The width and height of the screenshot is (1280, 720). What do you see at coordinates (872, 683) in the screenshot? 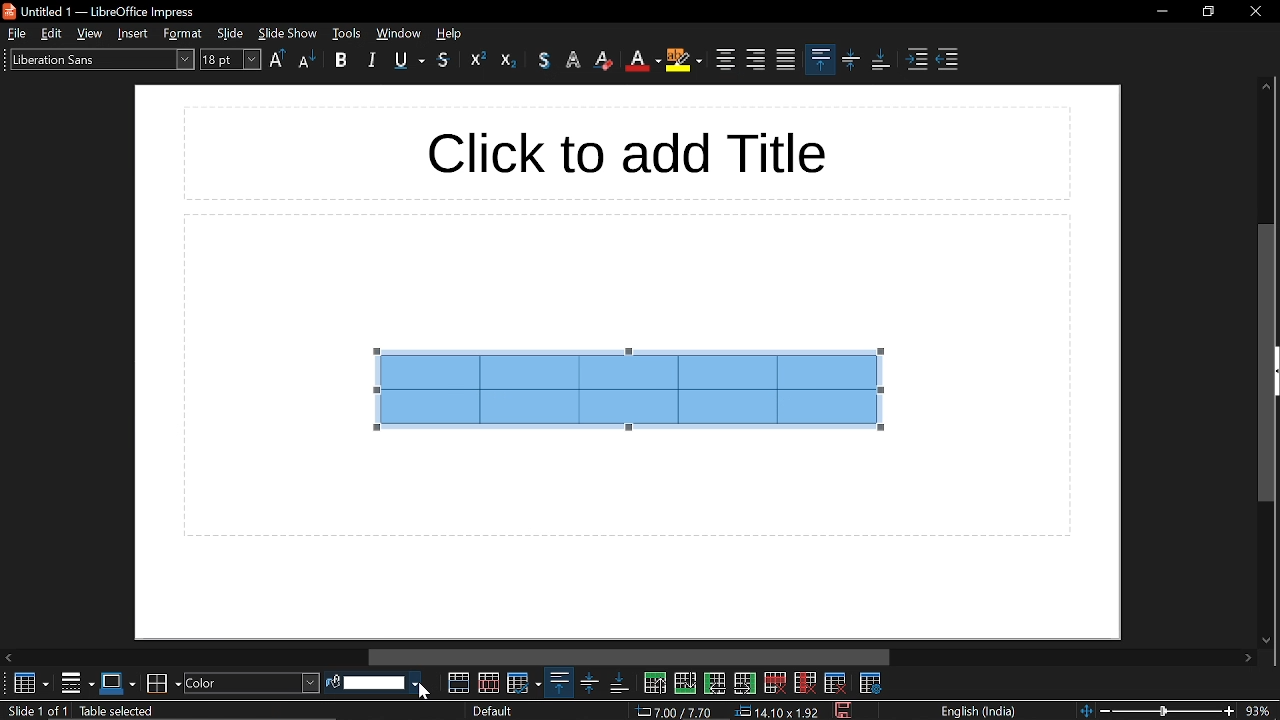
I see `table properties` at bounding box center [872, 683].